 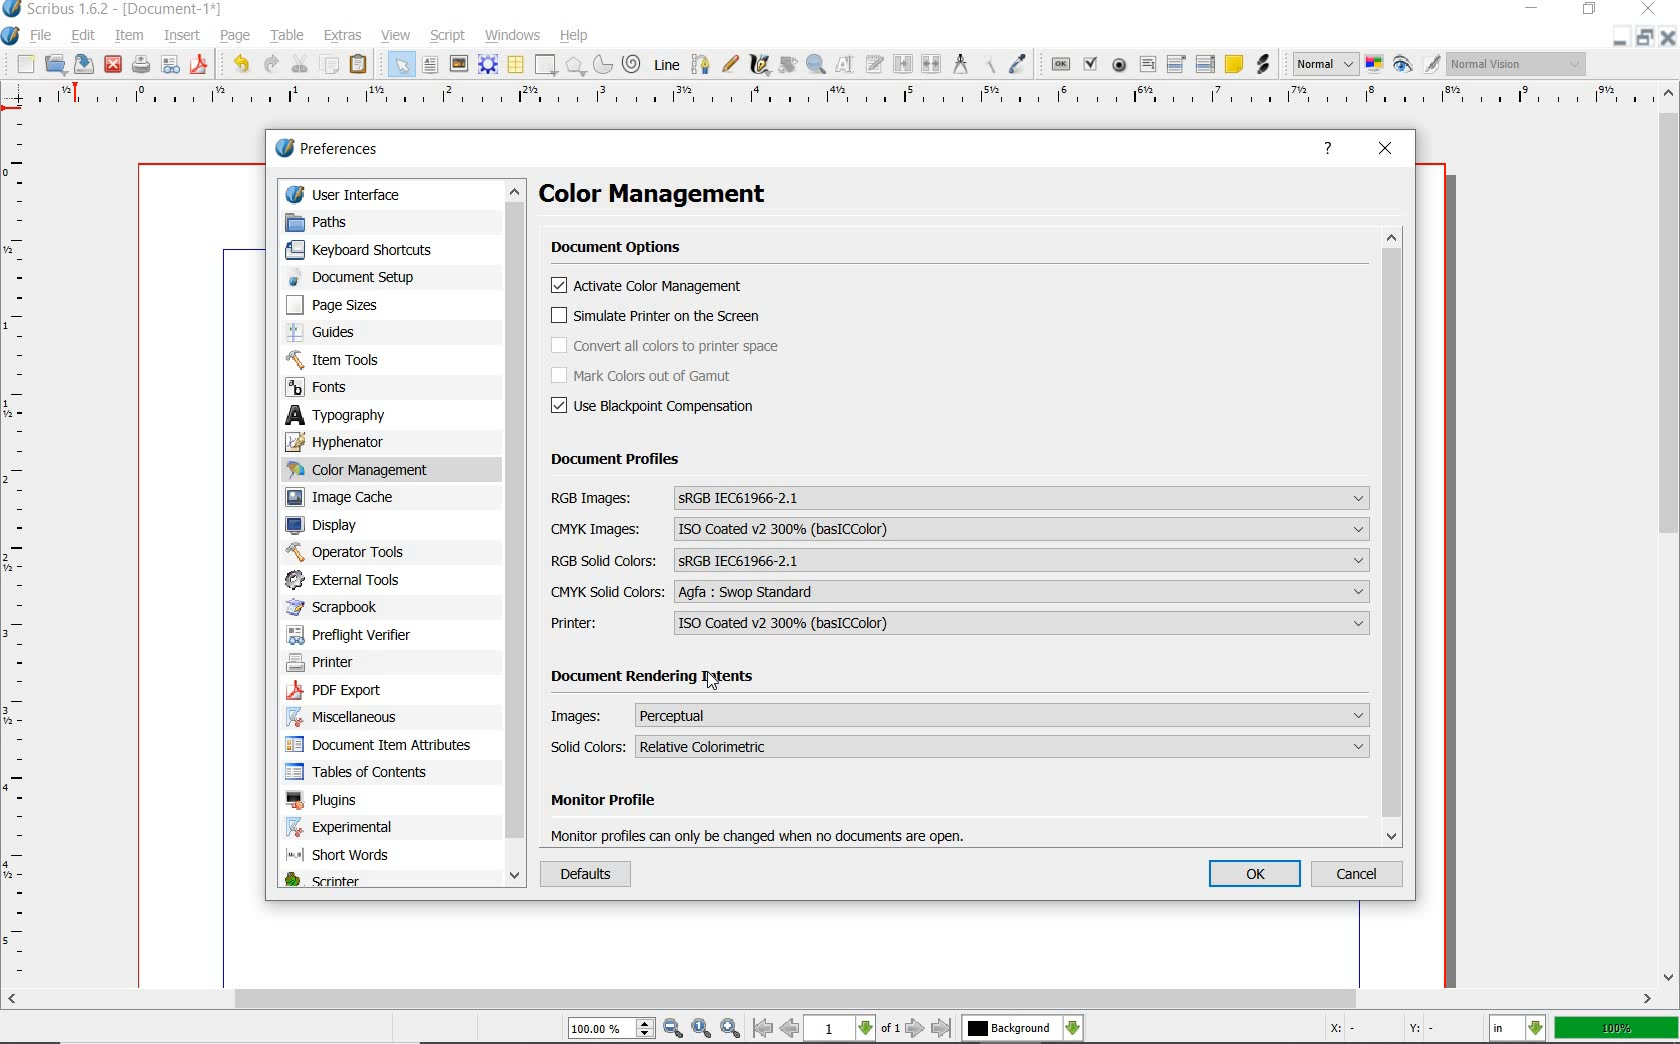 I want to click on preferences, so click(x=333, y=151).